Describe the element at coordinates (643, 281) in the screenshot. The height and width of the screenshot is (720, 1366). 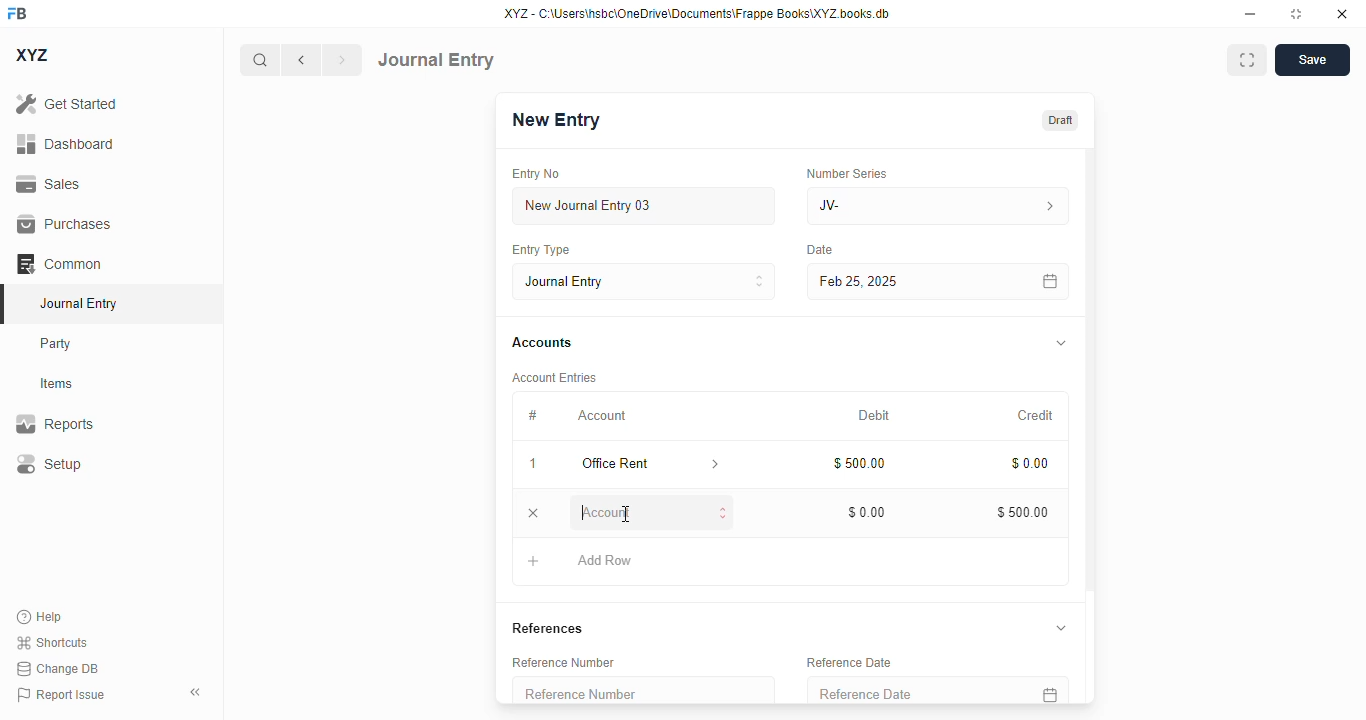
I see `entry type` at that location.